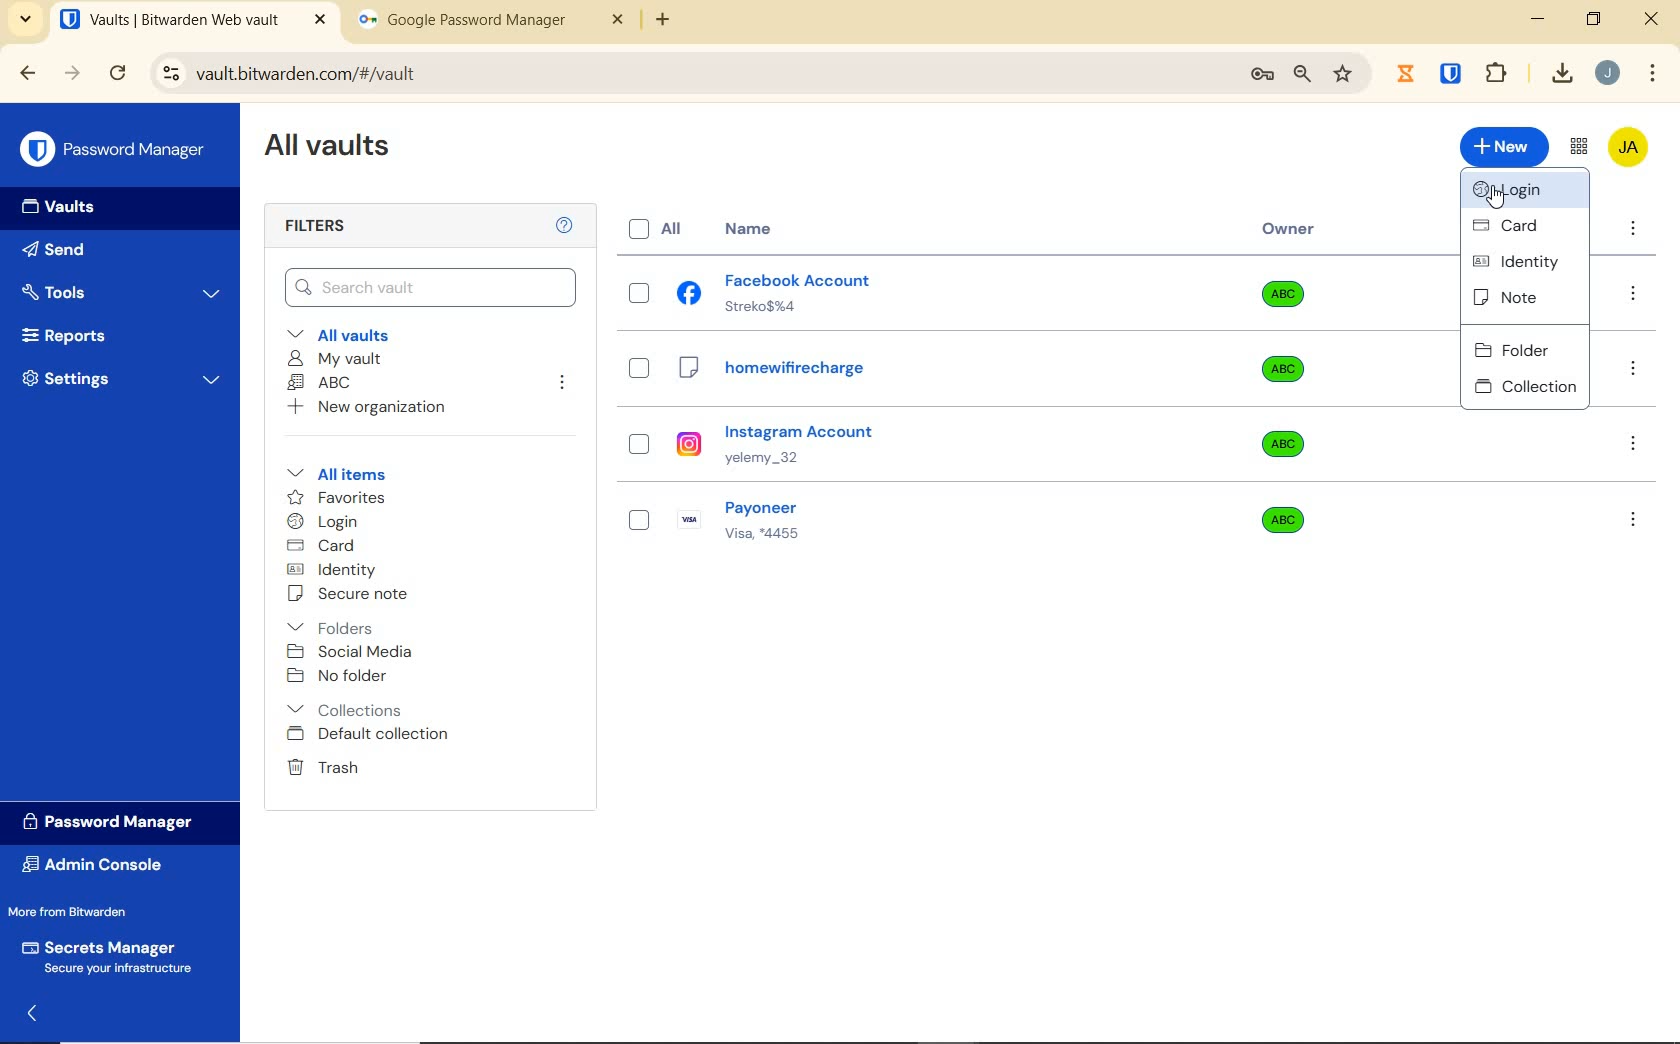 The image size is (1680, 1044). I want to click on manage passwords, so click(1262, 75).